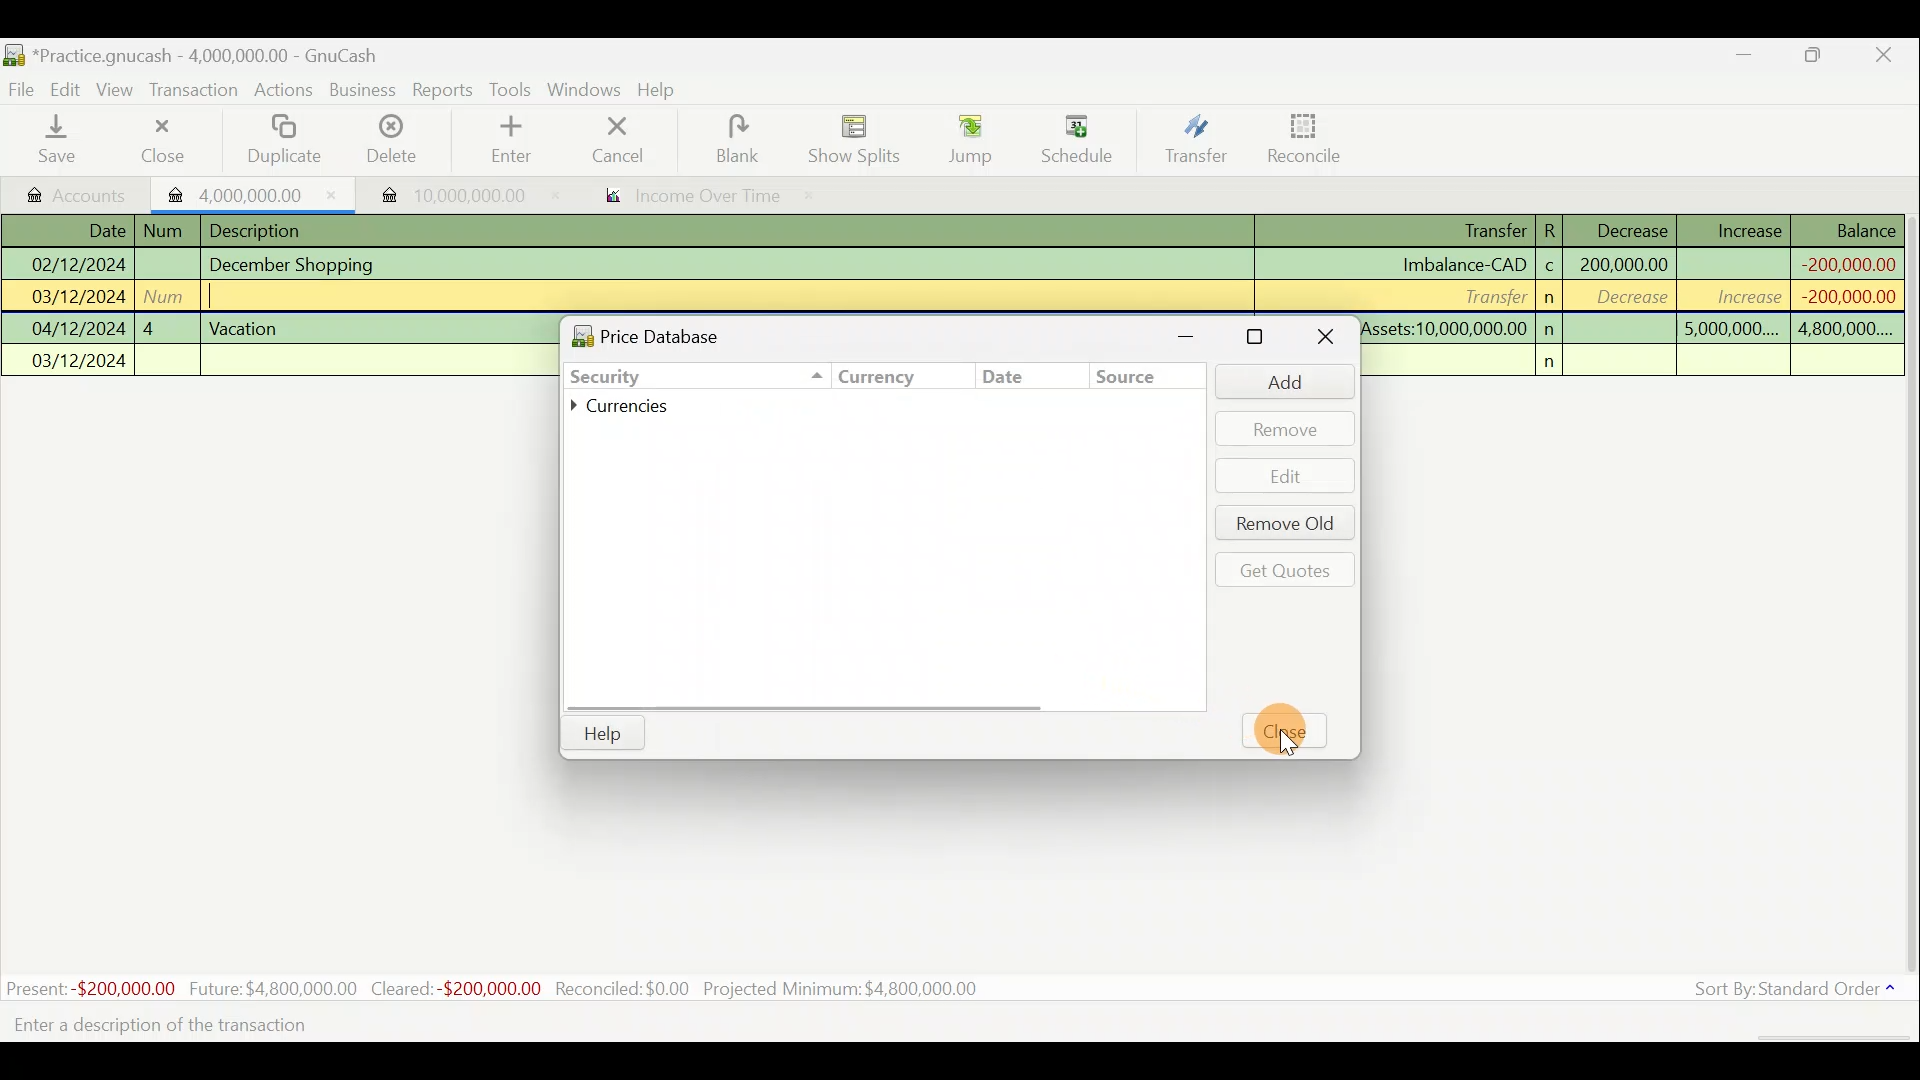 The height and width of the screenshot is (1080, 1920). Describe the element at coordinates (862, 380) in the screenshot. I see `currency` at that location.